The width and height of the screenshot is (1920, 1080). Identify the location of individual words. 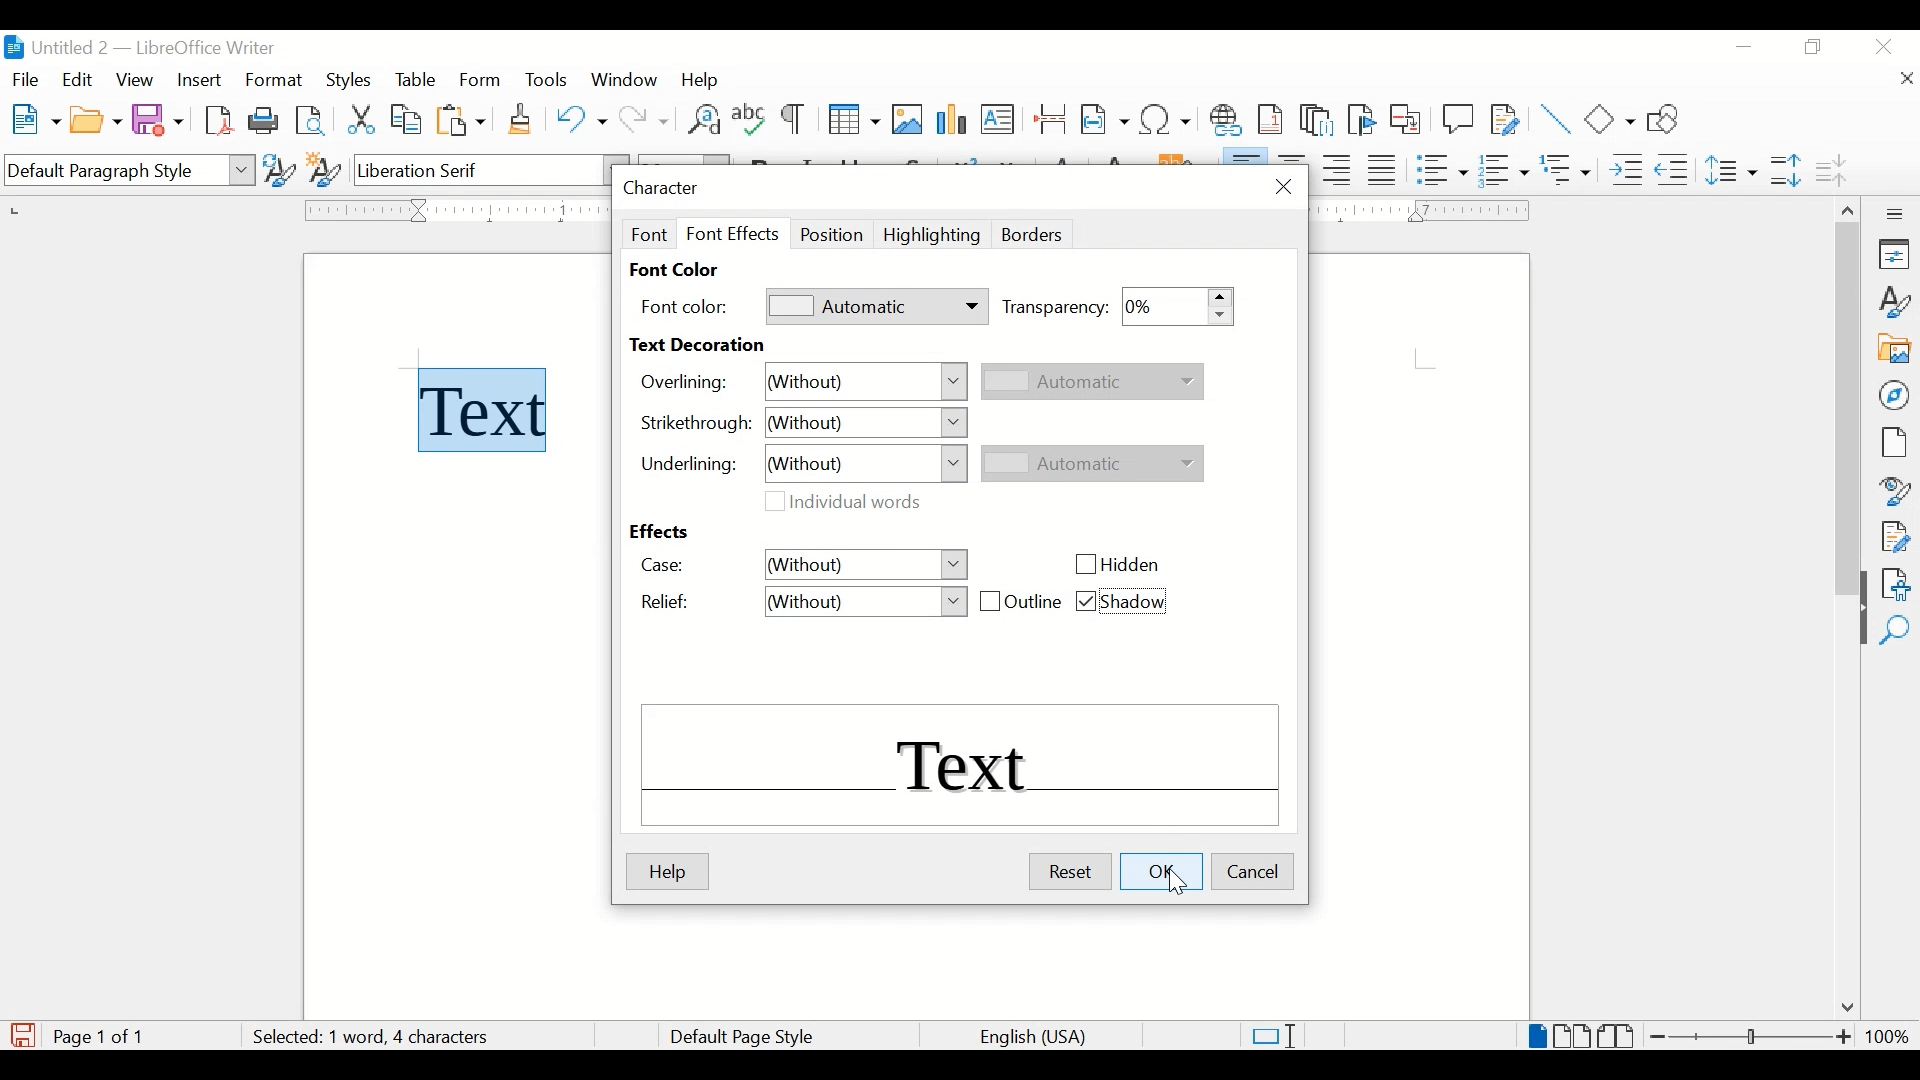
(843, 503).